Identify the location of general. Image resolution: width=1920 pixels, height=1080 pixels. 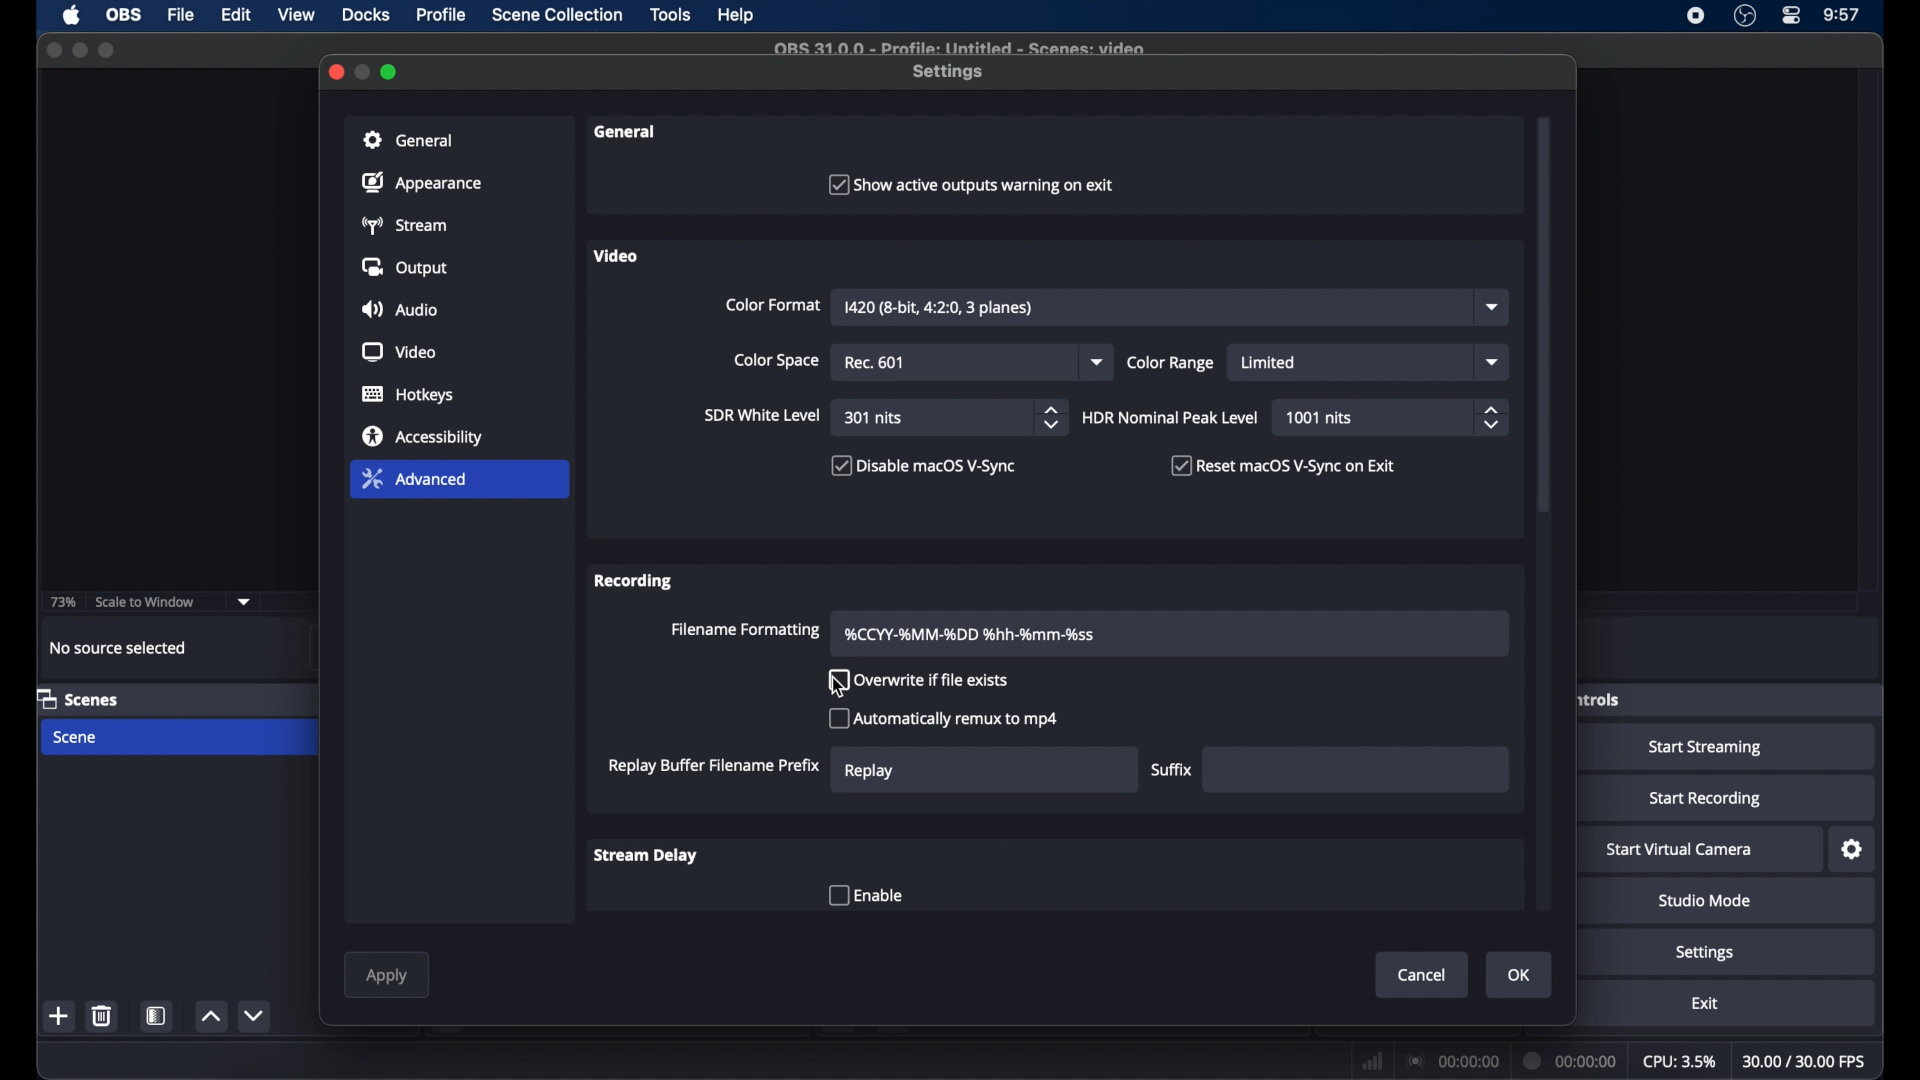
(412, 140).